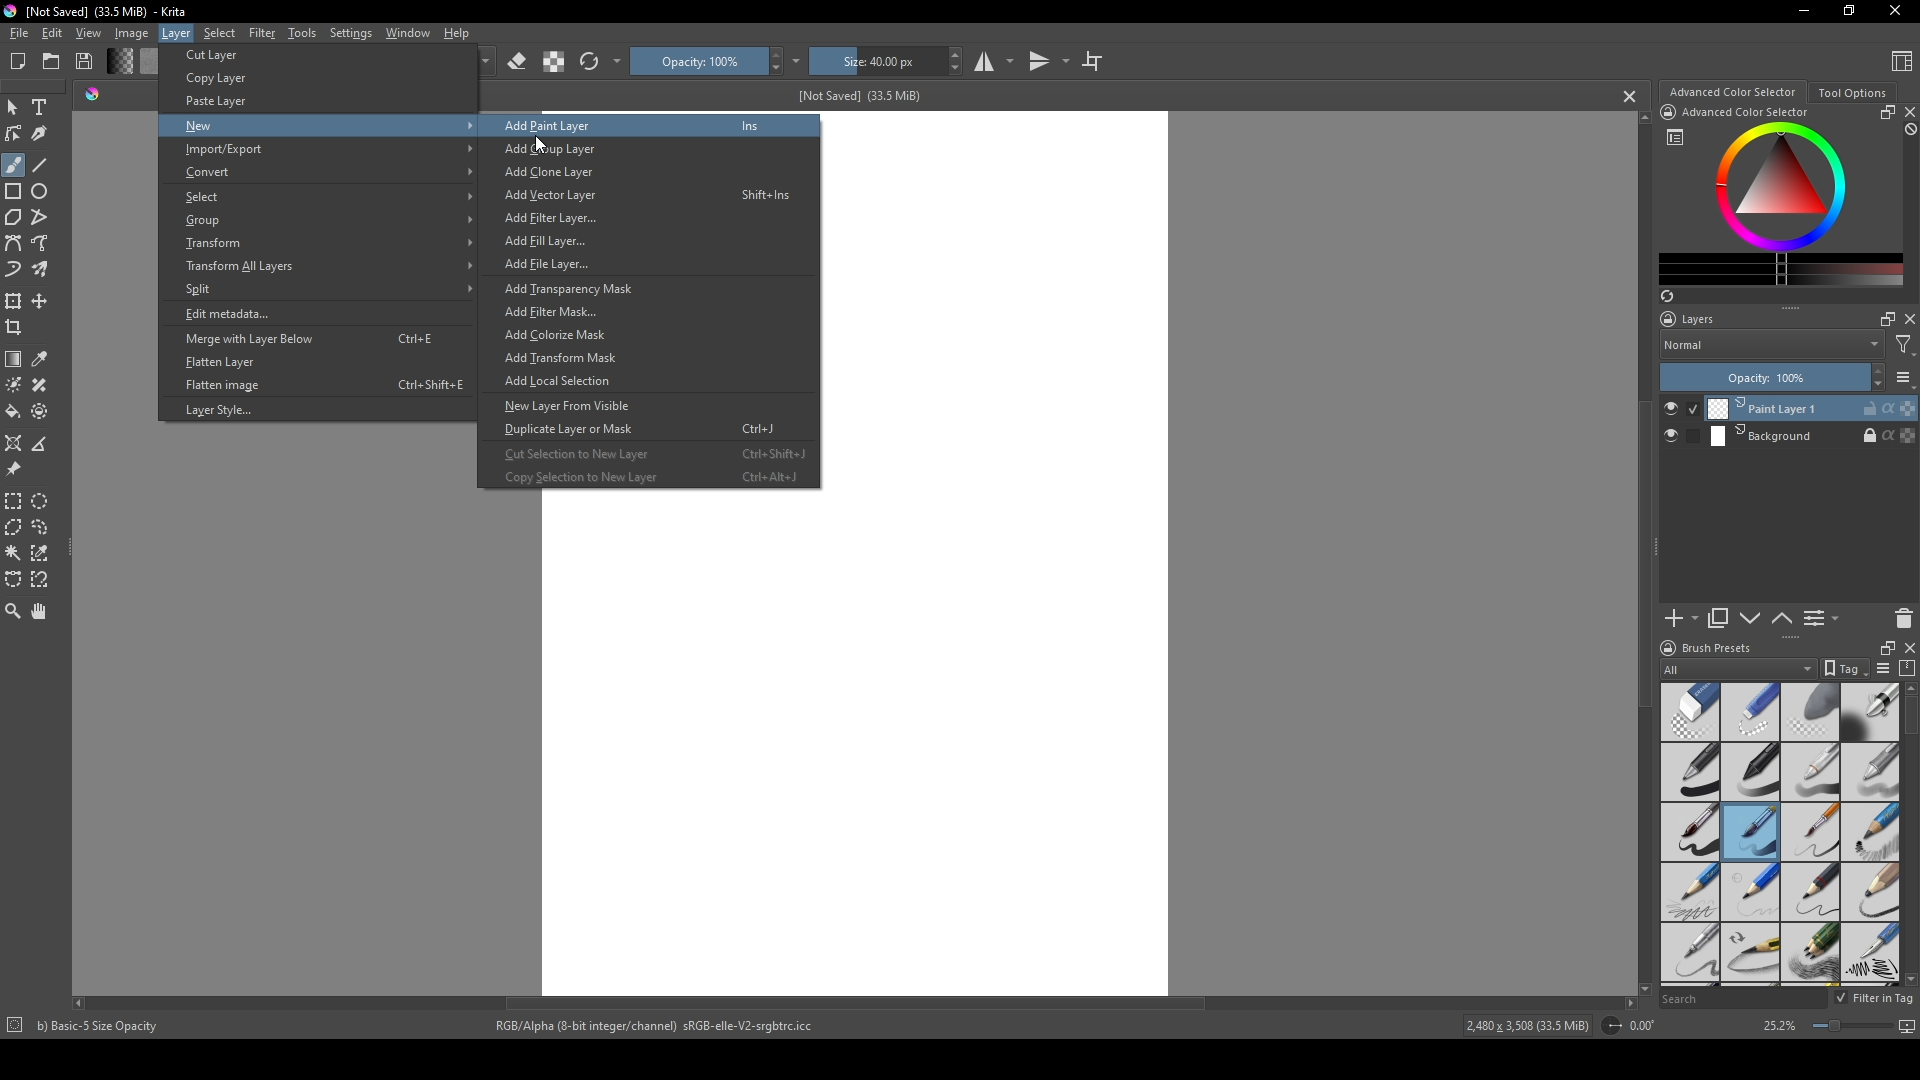  What do you see at coordinates (1746, 113) in the screenshot?
I see `Advanced Color Selector` at bounding box center [1746, 113].